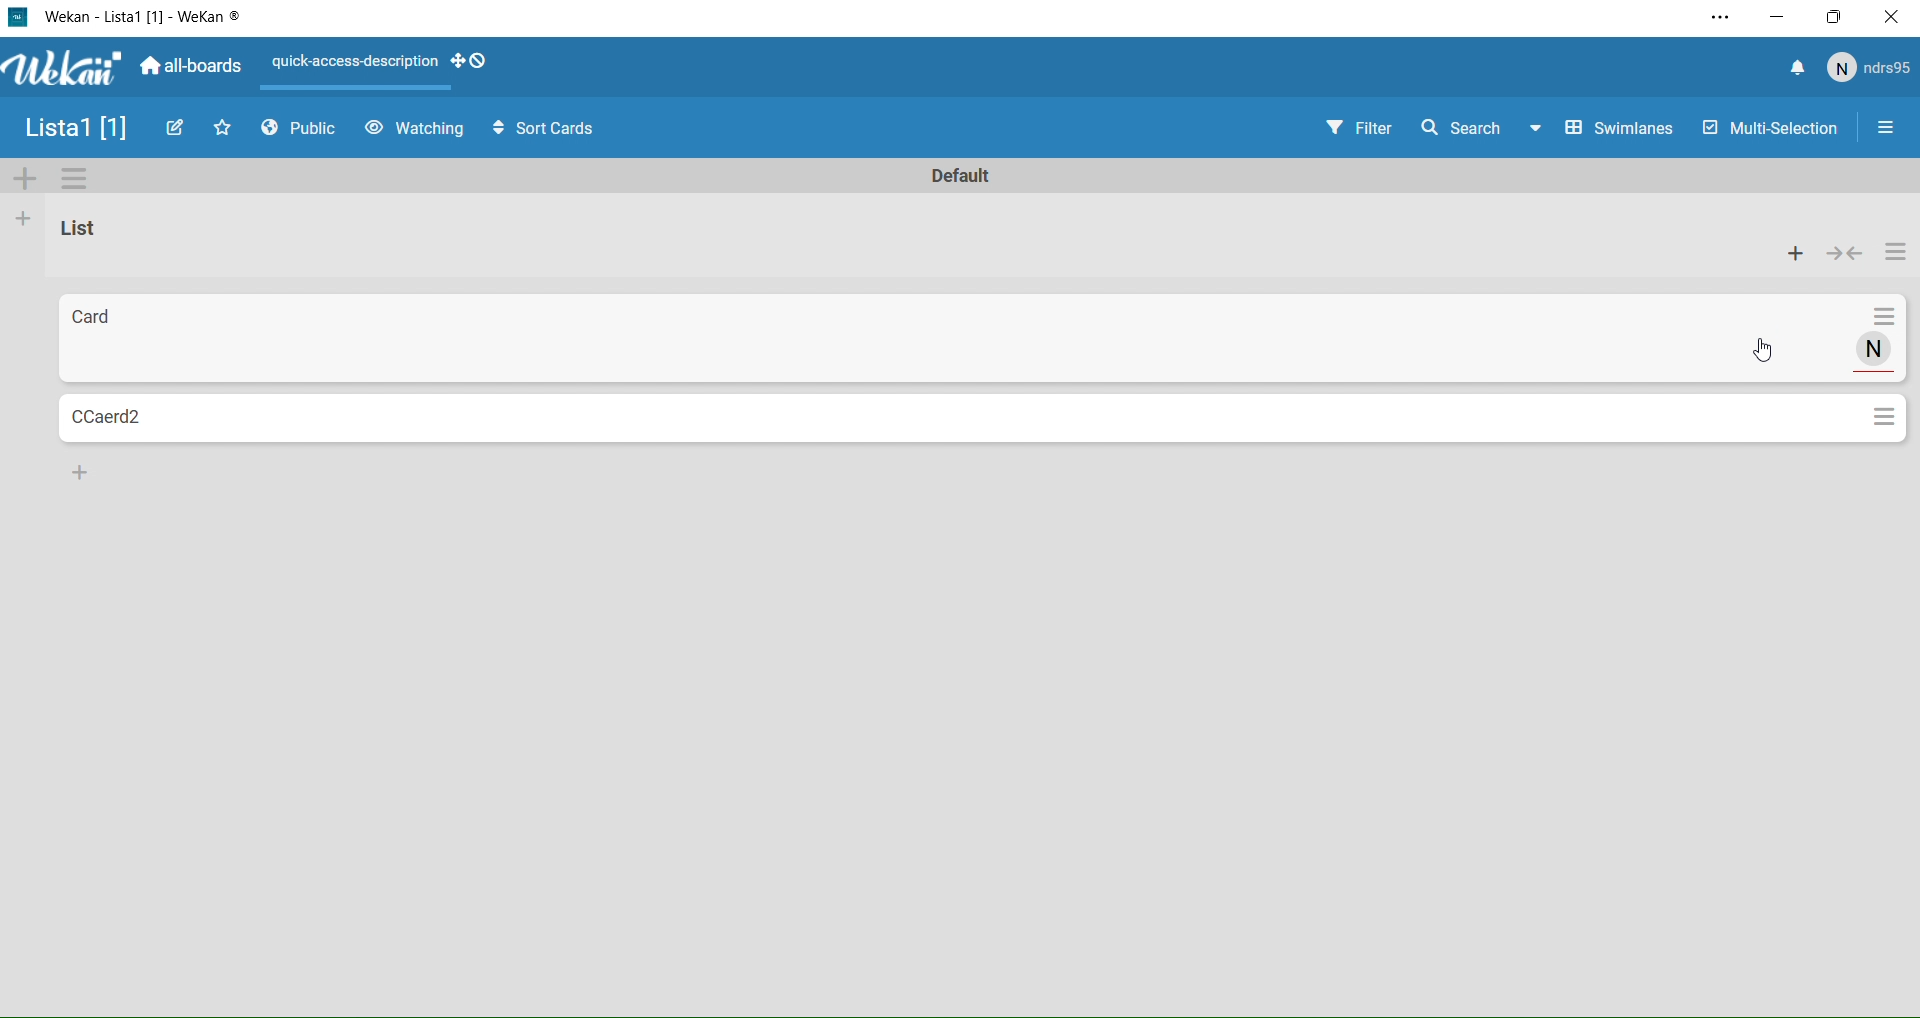  What do you see at coordinates (959, 419) in the screenshot?
I see `CCaerd2` at bounding box center [959, 419].